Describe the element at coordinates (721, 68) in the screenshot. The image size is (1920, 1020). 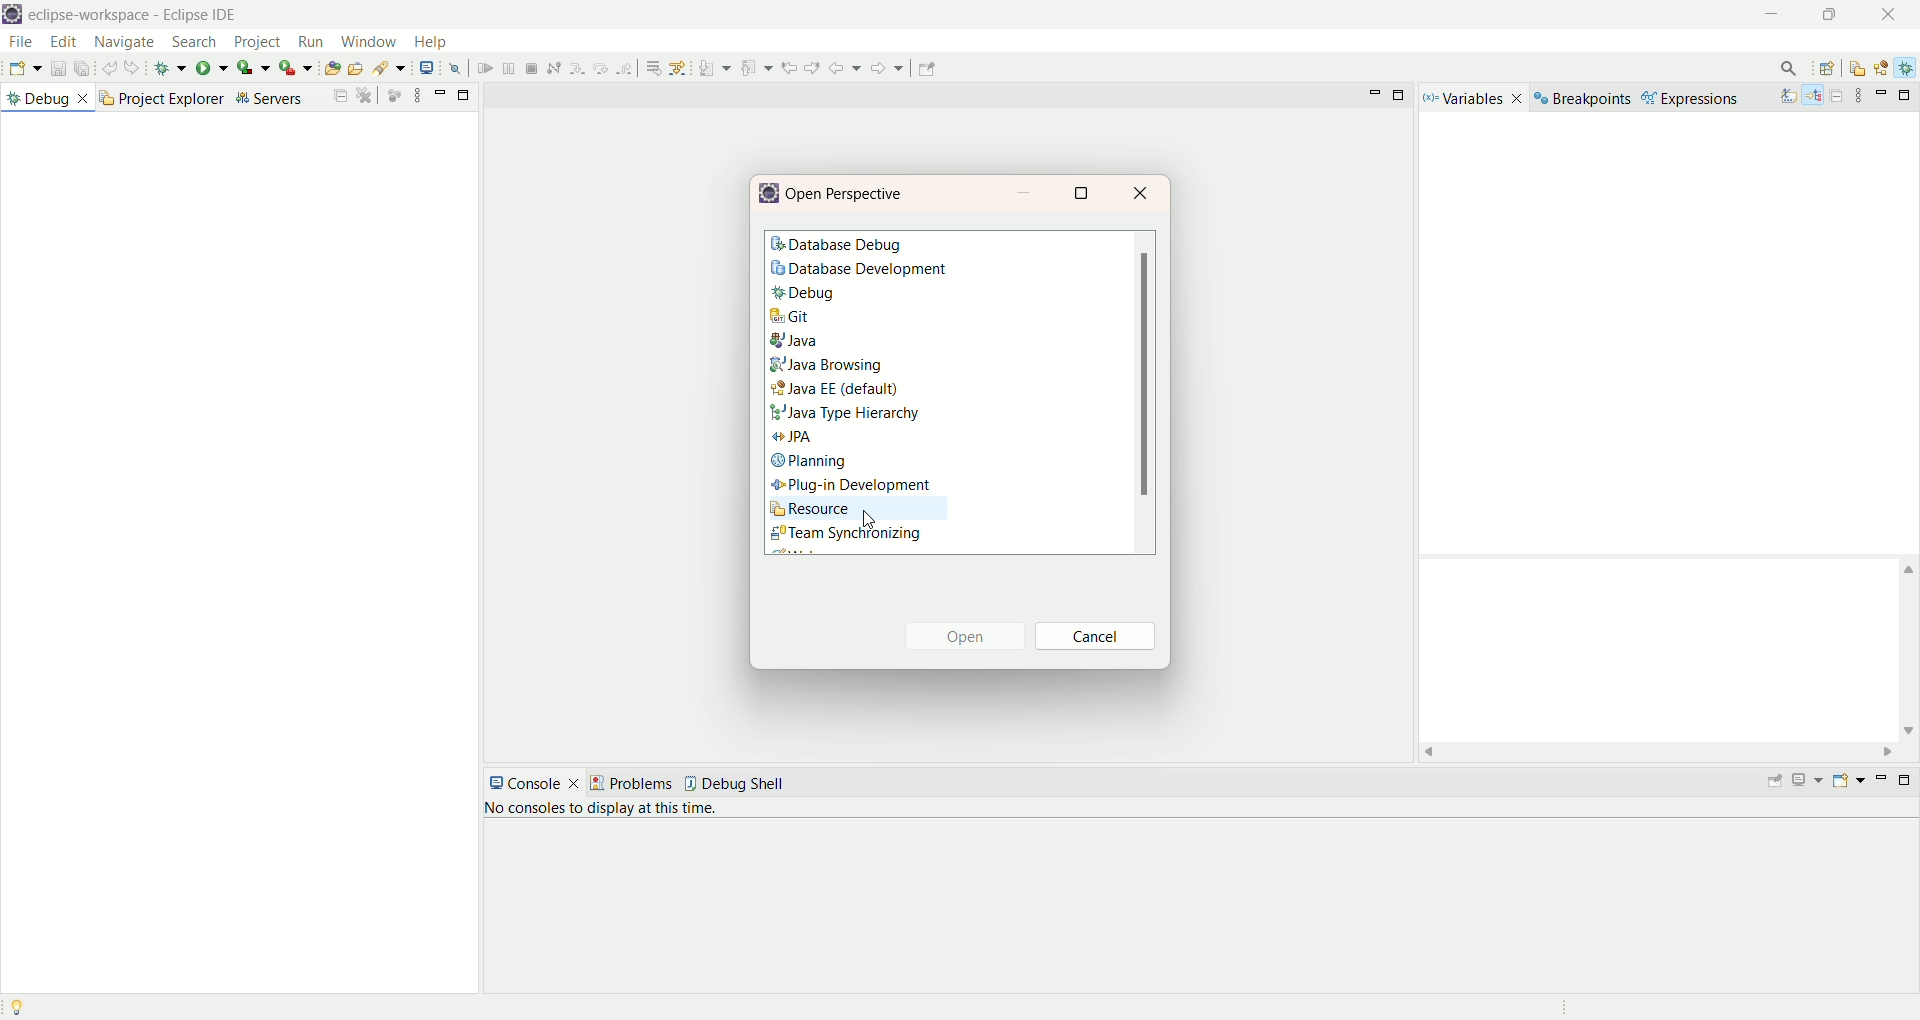
I see `step into` at that location.